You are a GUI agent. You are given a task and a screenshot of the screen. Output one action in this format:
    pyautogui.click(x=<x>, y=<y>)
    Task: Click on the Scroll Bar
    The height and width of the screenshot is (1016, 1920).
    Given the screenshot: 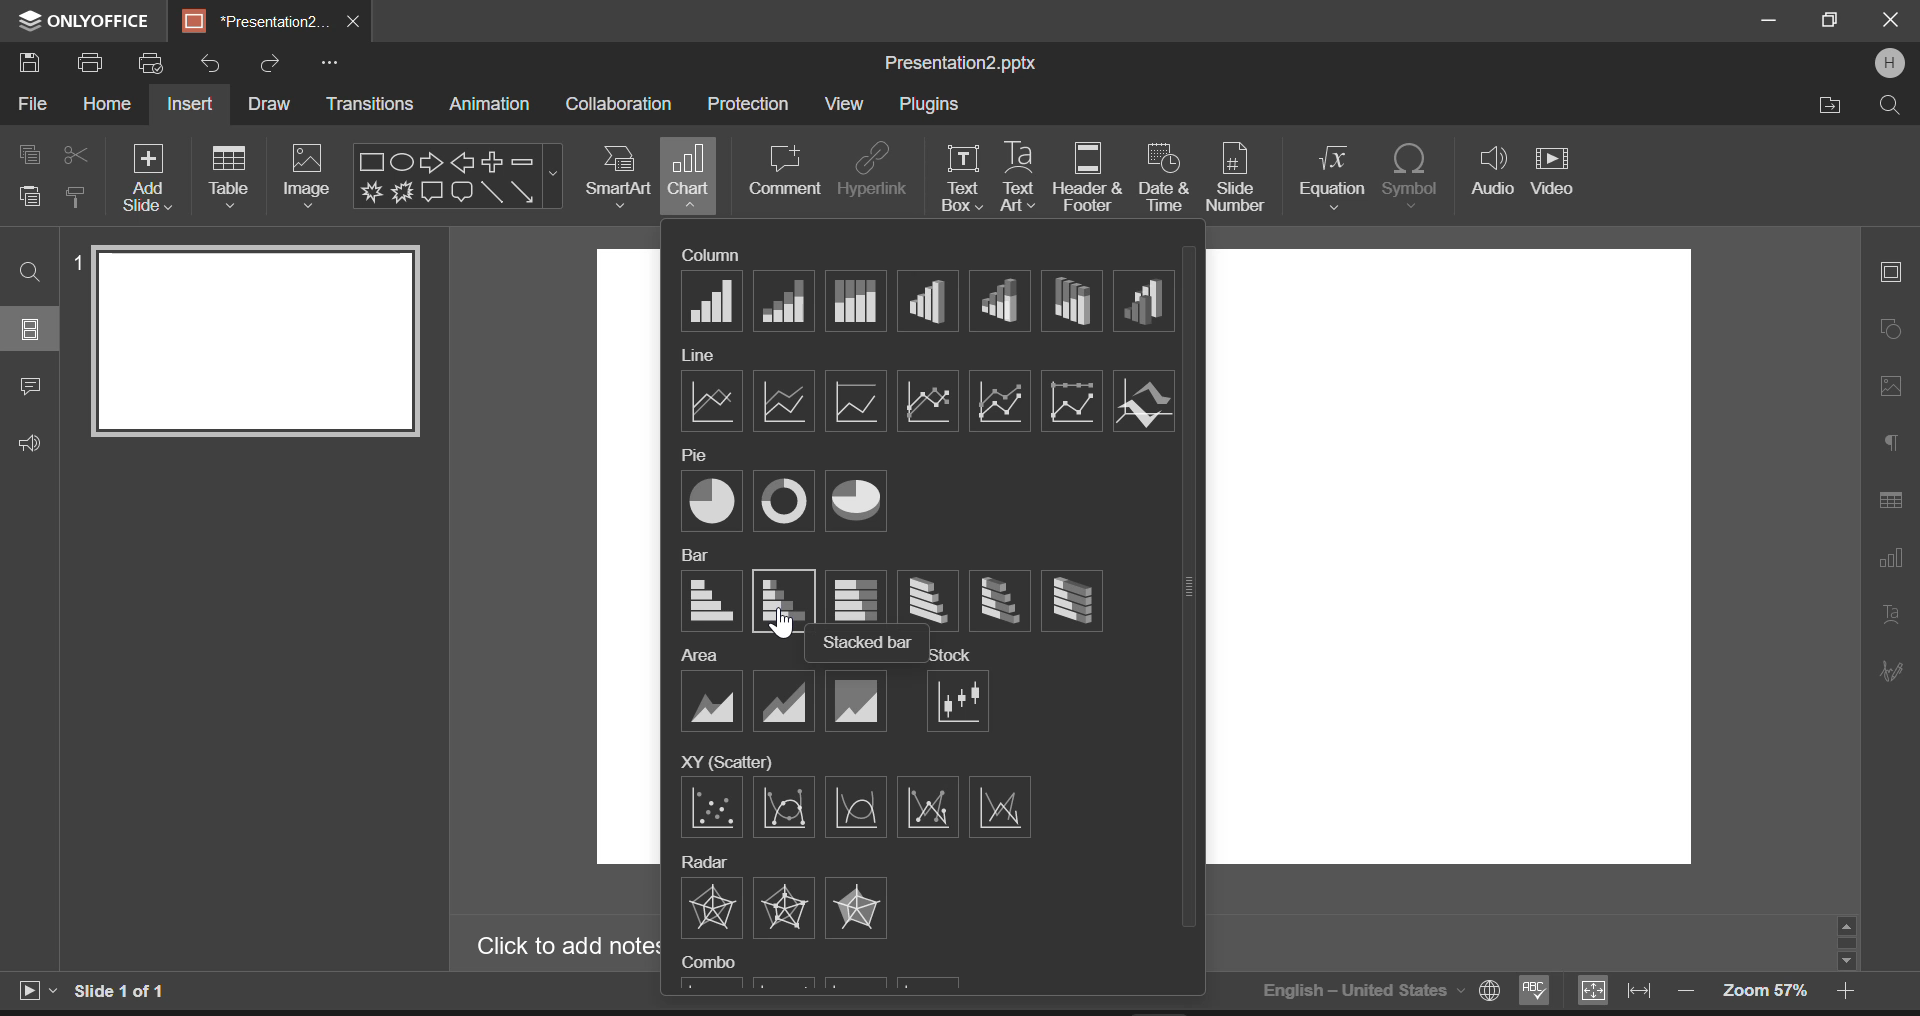 What is the action you would take?
    pyautogui.click(x=1848, y=942)
    